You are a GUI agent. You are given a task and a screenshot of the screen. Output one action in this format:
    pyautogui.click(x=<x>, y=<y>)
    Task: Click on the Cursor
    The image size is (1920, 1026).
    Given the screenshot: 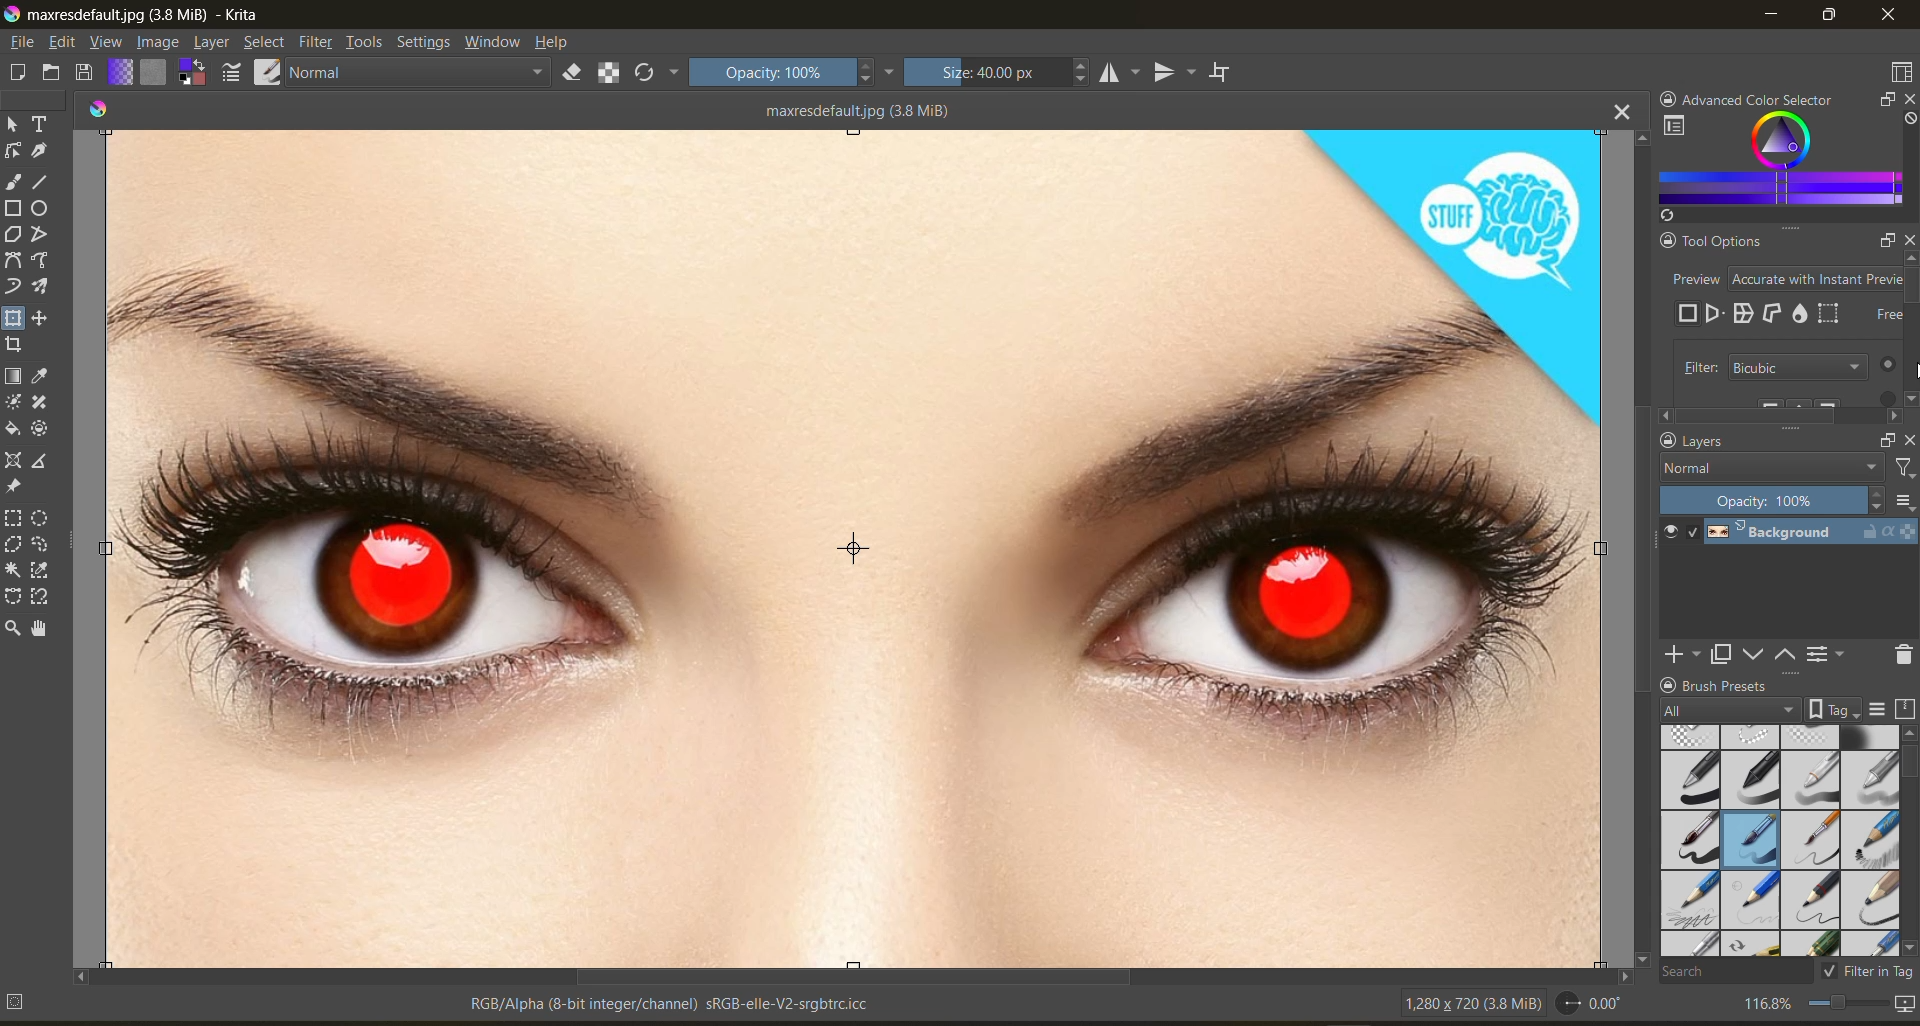 What is the action you would take?
    pyautogui.click(x=1908, y=372)
    